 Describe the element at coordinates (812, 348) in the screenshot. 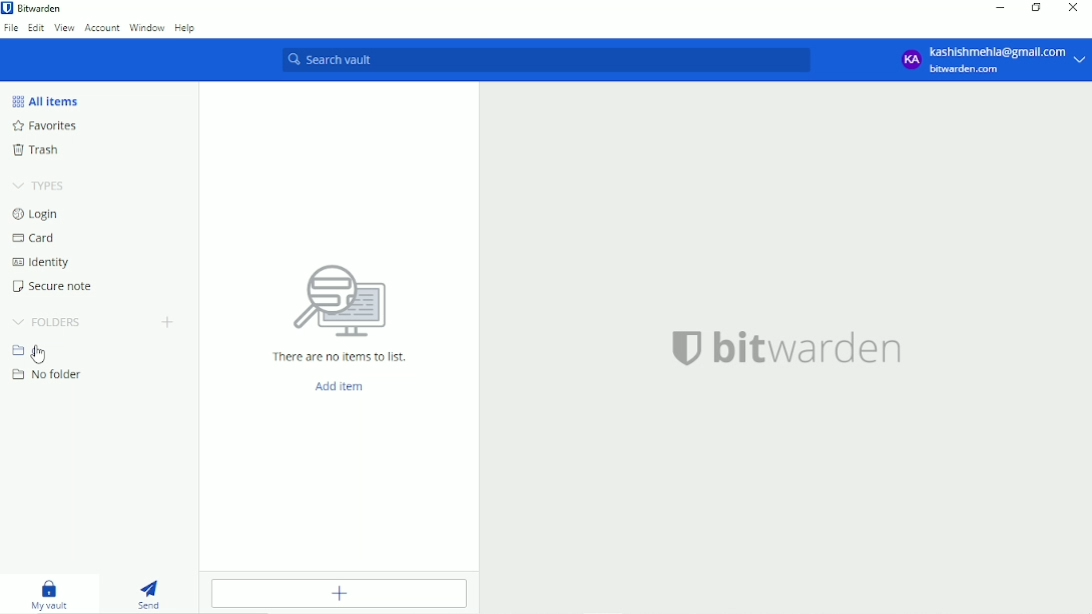

I see `bitwarden` at that location.